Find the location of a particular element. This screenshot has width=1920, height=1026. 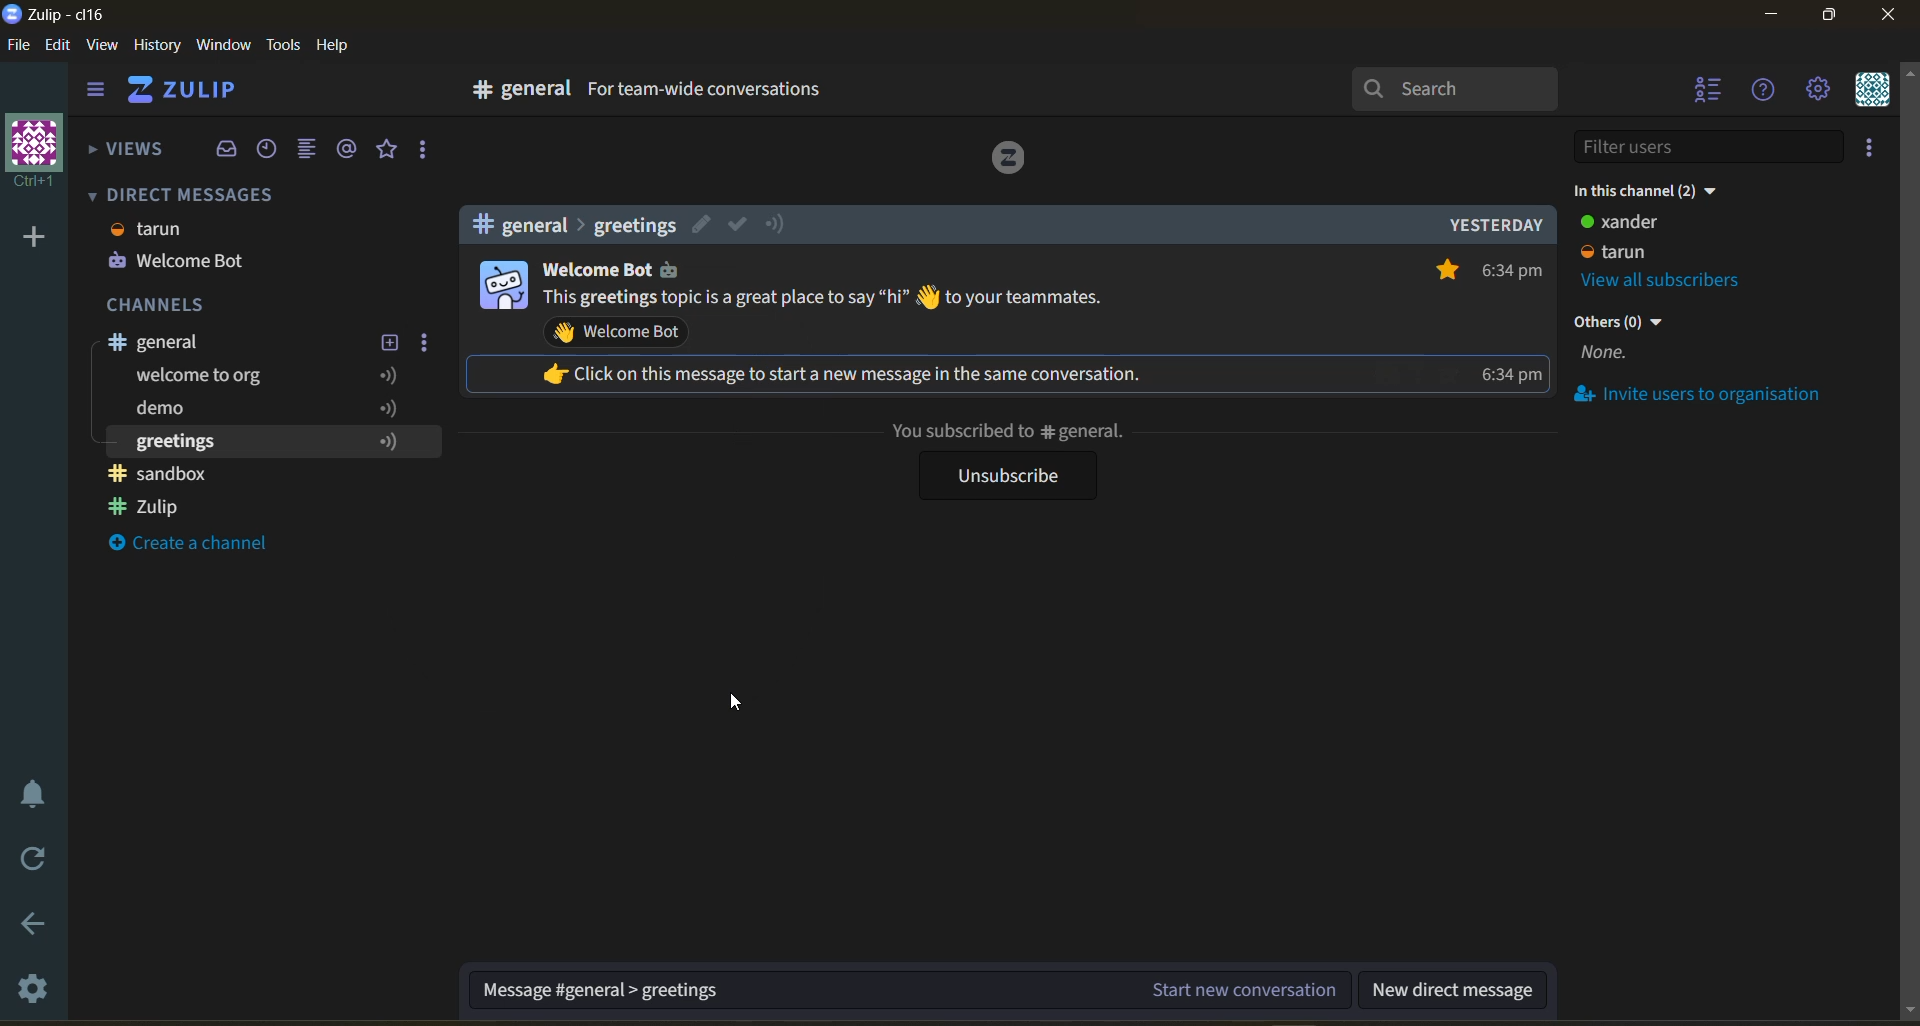

following is located at coordinates (397, 441).